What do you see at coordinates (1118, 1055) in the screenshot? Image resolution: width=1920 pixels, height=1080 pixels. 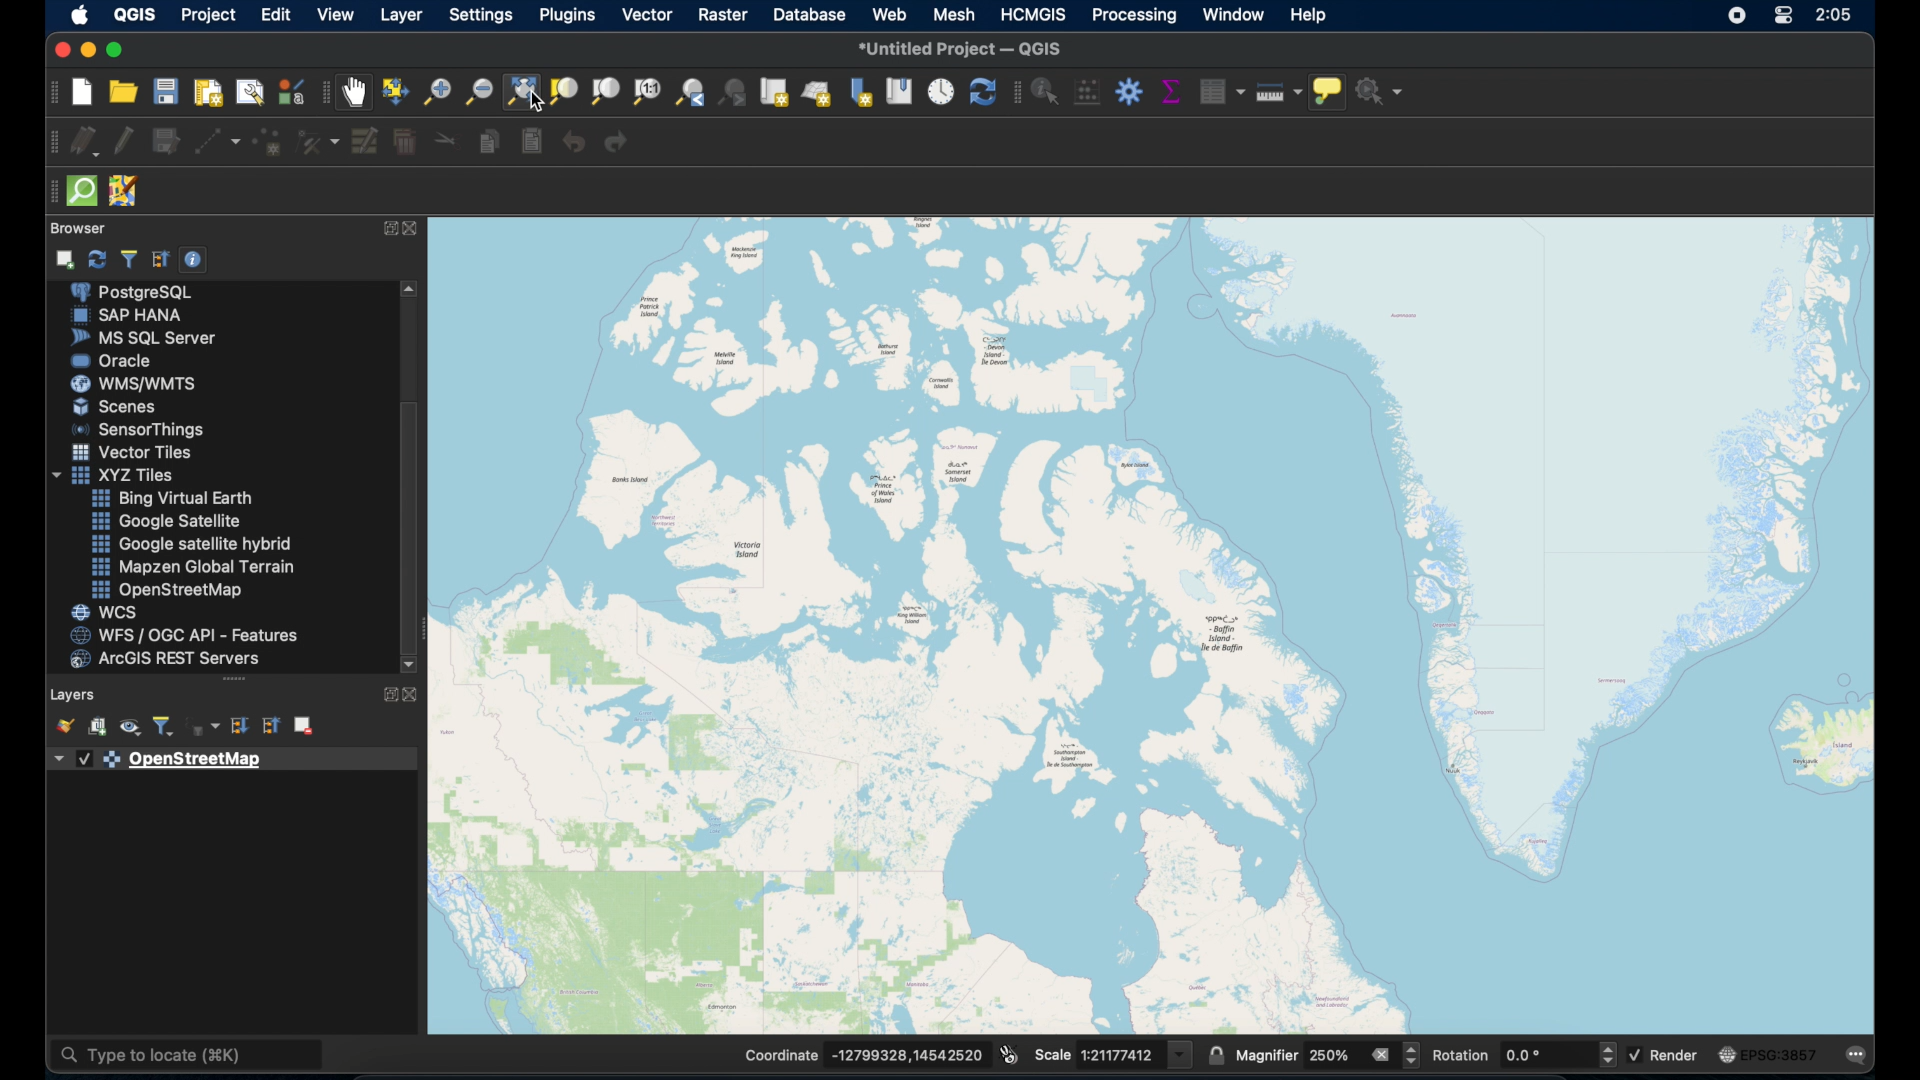 I see `scale value` at bounding box center [1118, 1055].